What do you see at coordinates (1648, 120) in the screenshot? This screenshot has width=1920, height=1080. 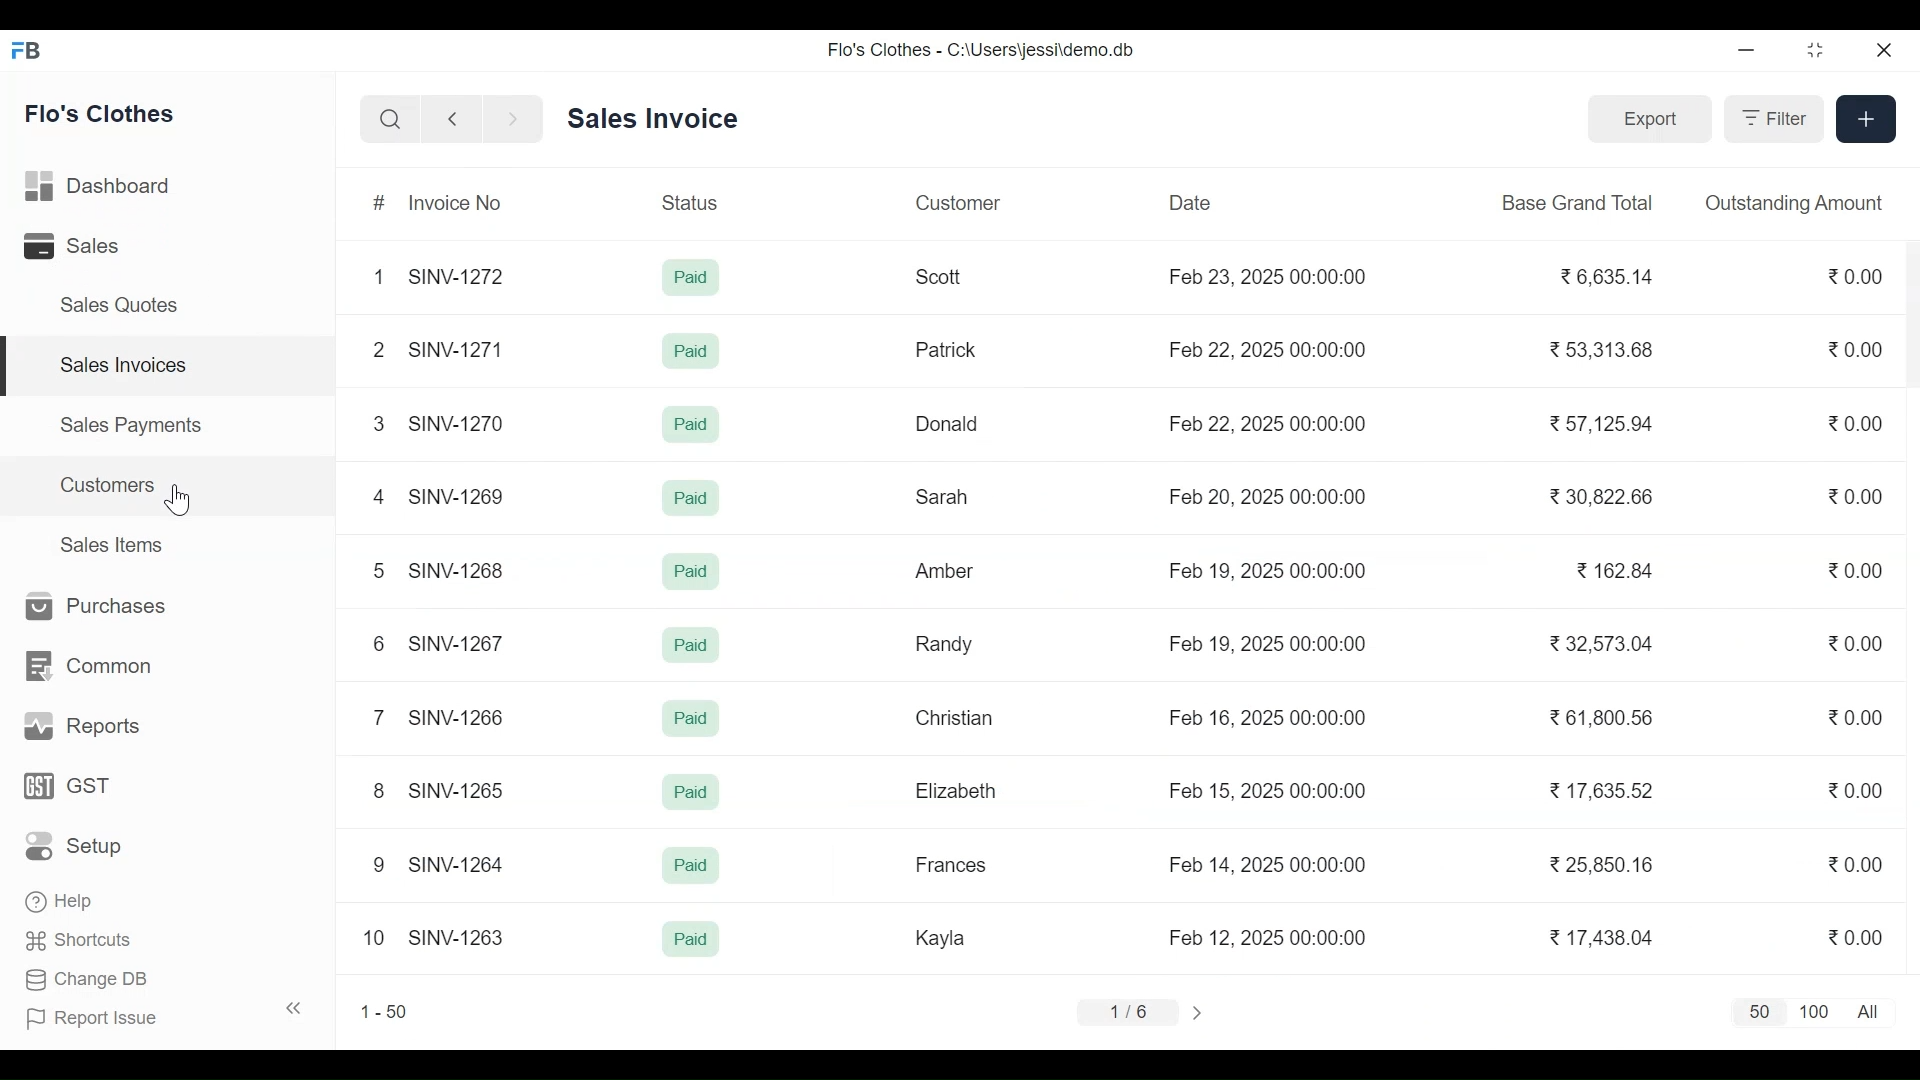 I see `Export` at bounding box center [1648, 120].